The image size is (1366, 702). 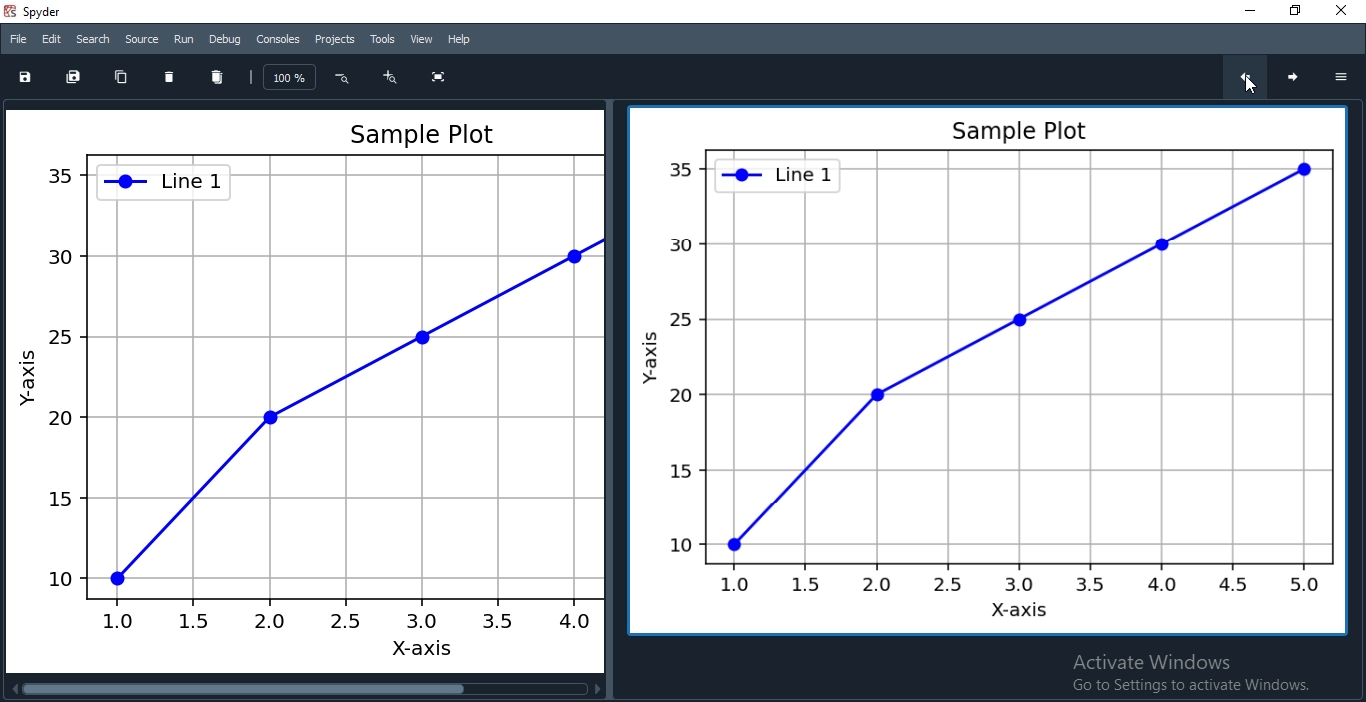 I want to click on Help, so click(x=458, y=40).